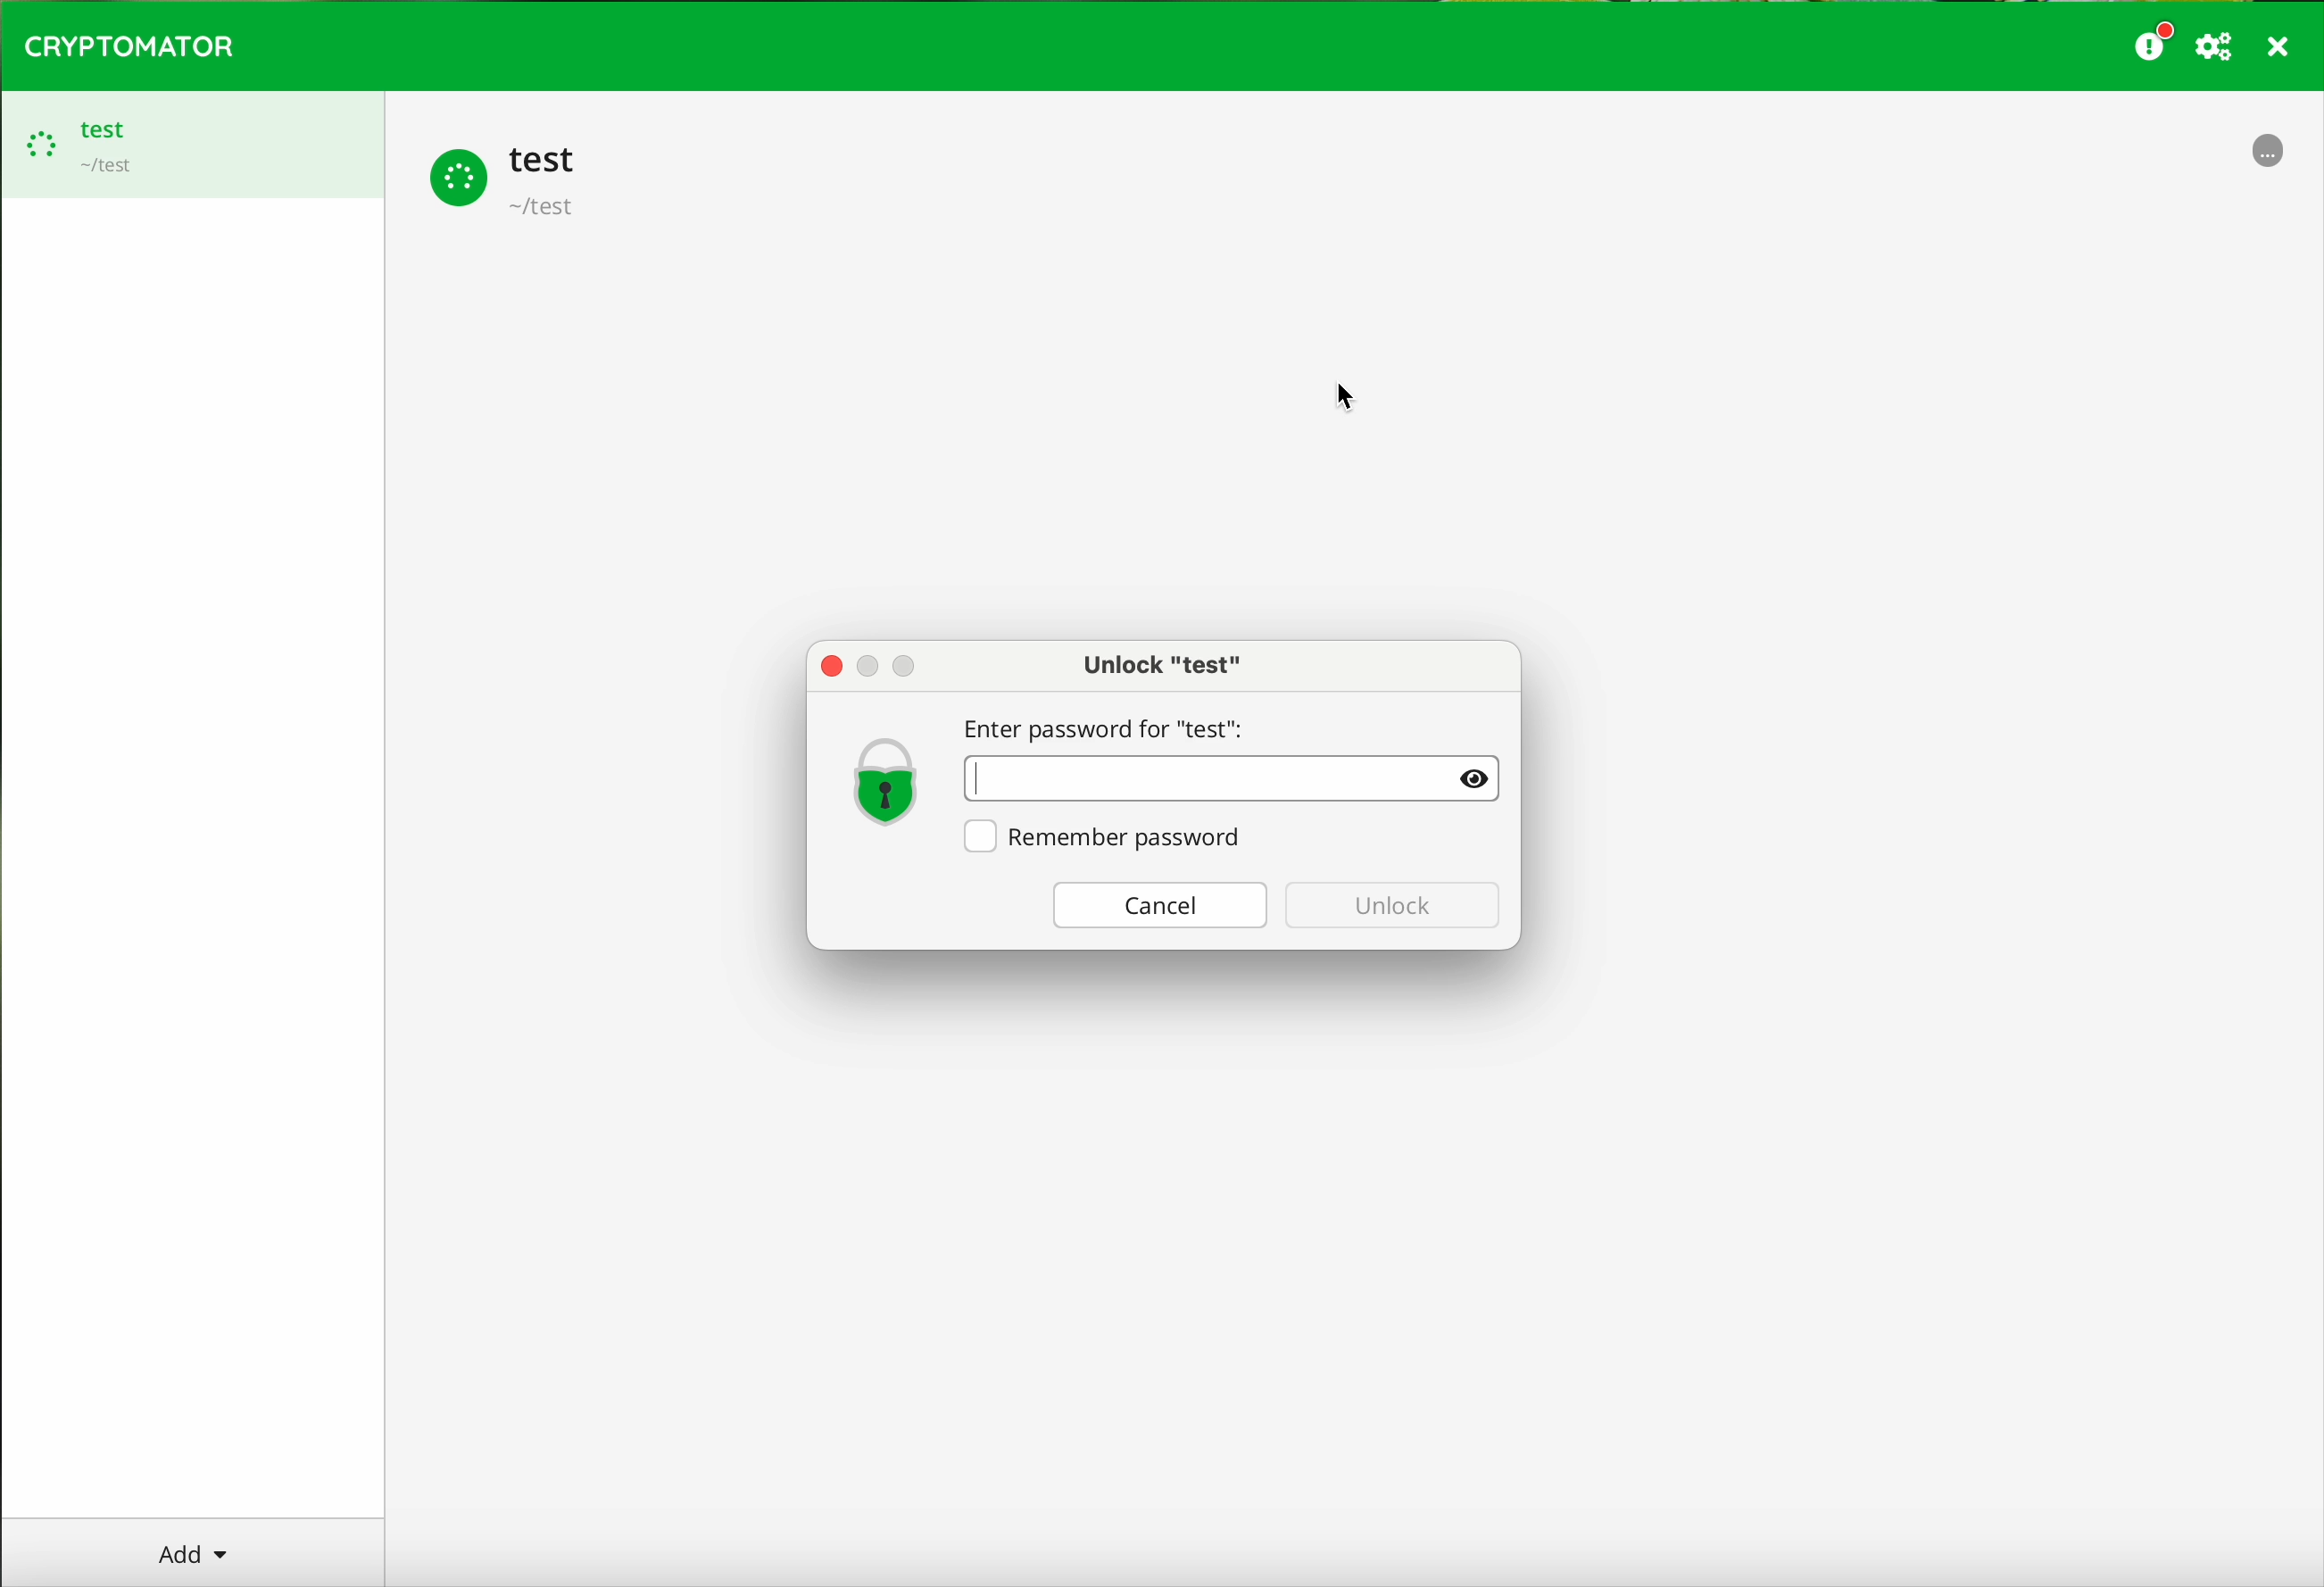 The image size is (2324, 1587). I want to click on Add , so click(206, 1551).